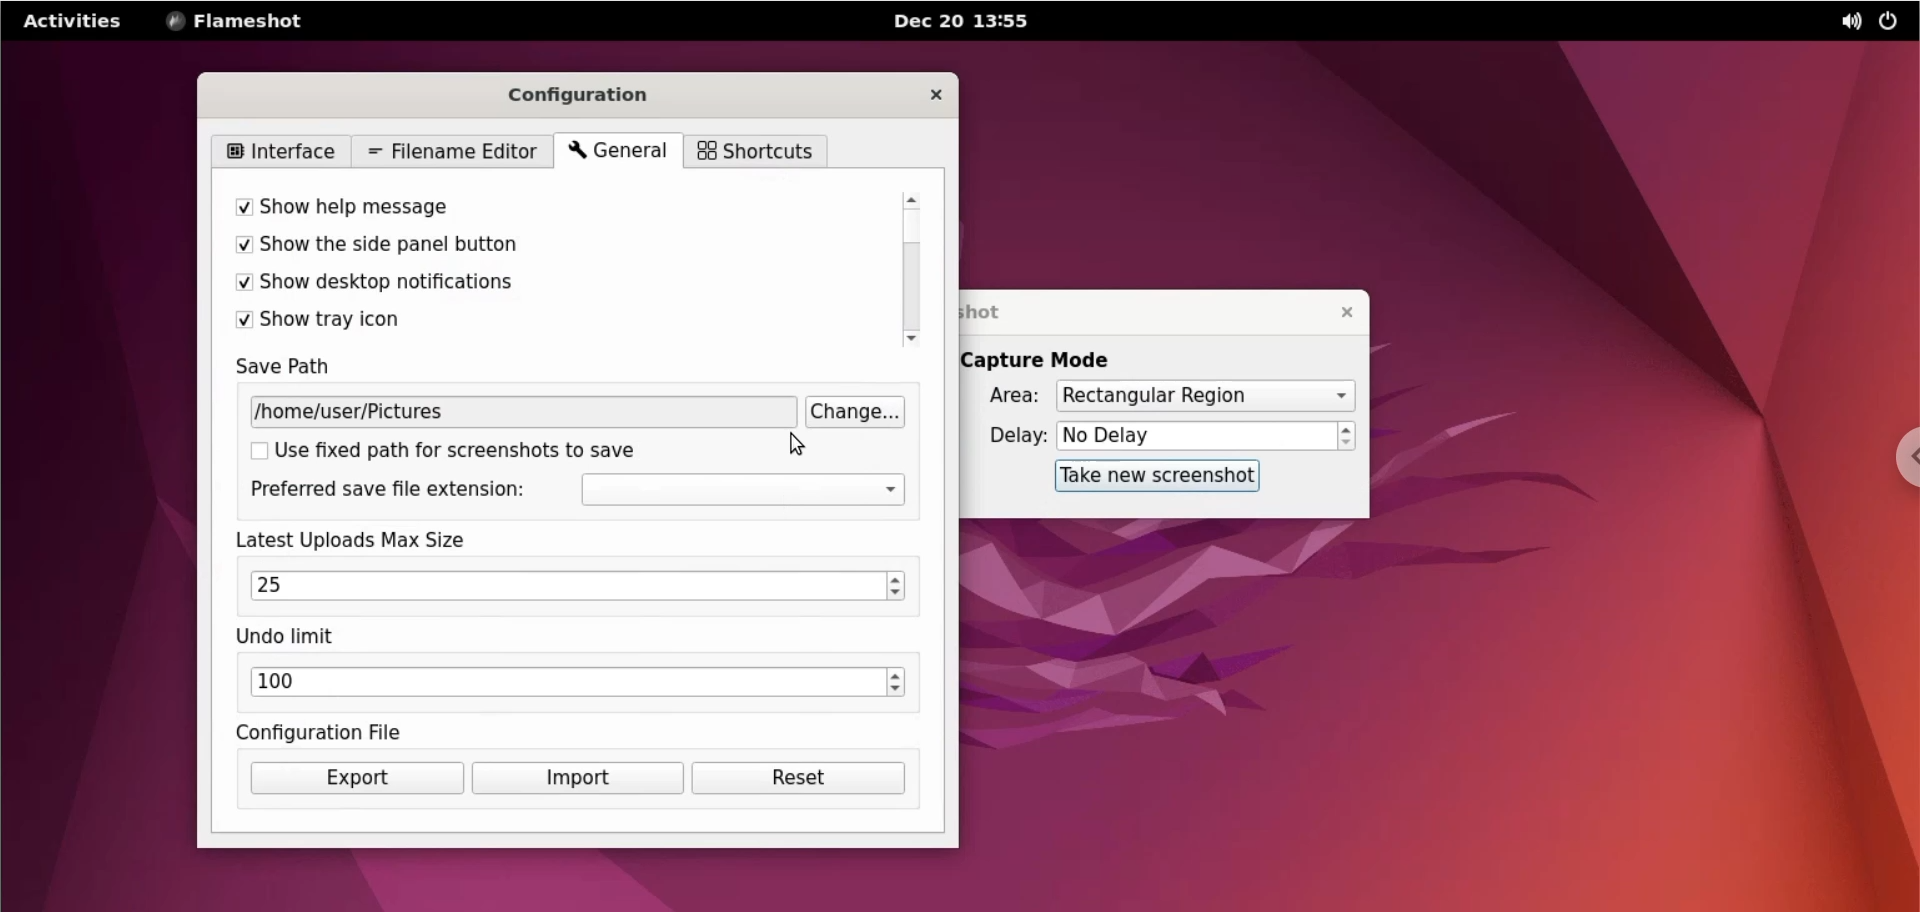 This screenshot has width=1920, height=912. I want to click on delay:, so click(1007, 435).